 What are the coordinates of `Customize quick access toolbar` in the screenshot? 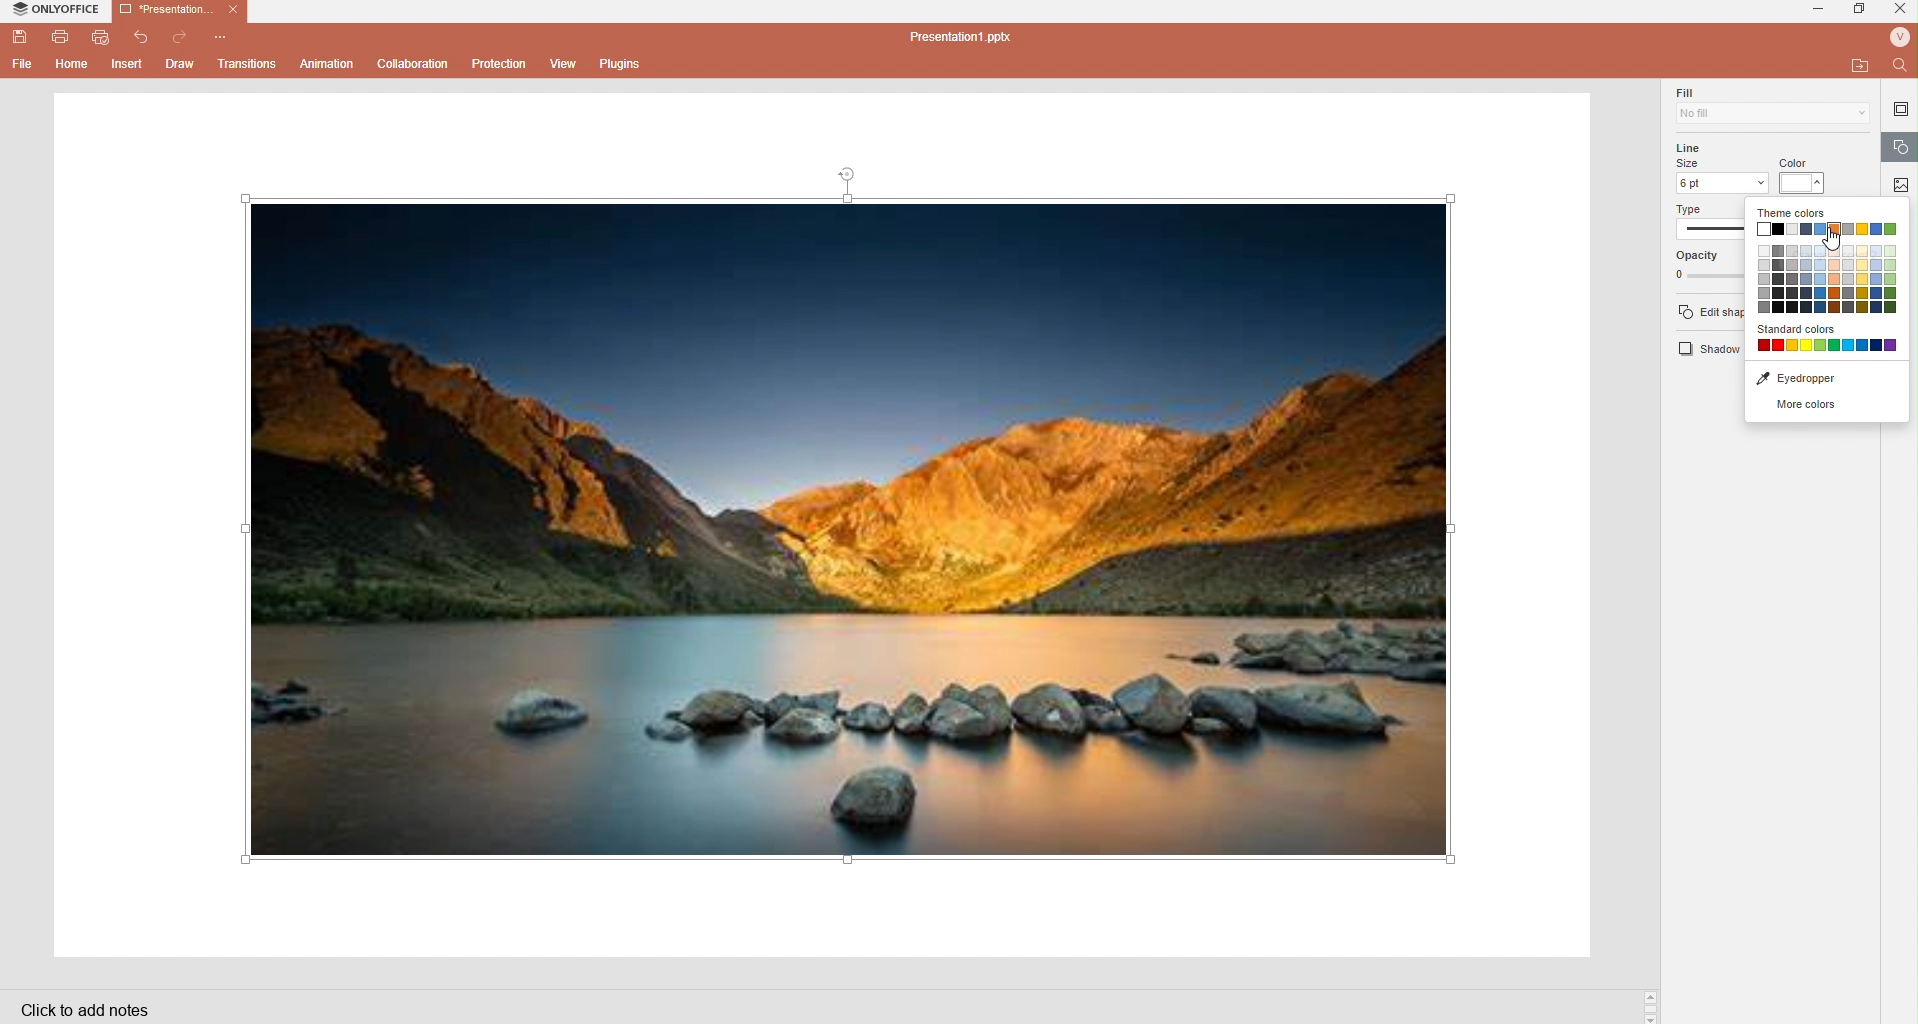 It's located at (223, 35).